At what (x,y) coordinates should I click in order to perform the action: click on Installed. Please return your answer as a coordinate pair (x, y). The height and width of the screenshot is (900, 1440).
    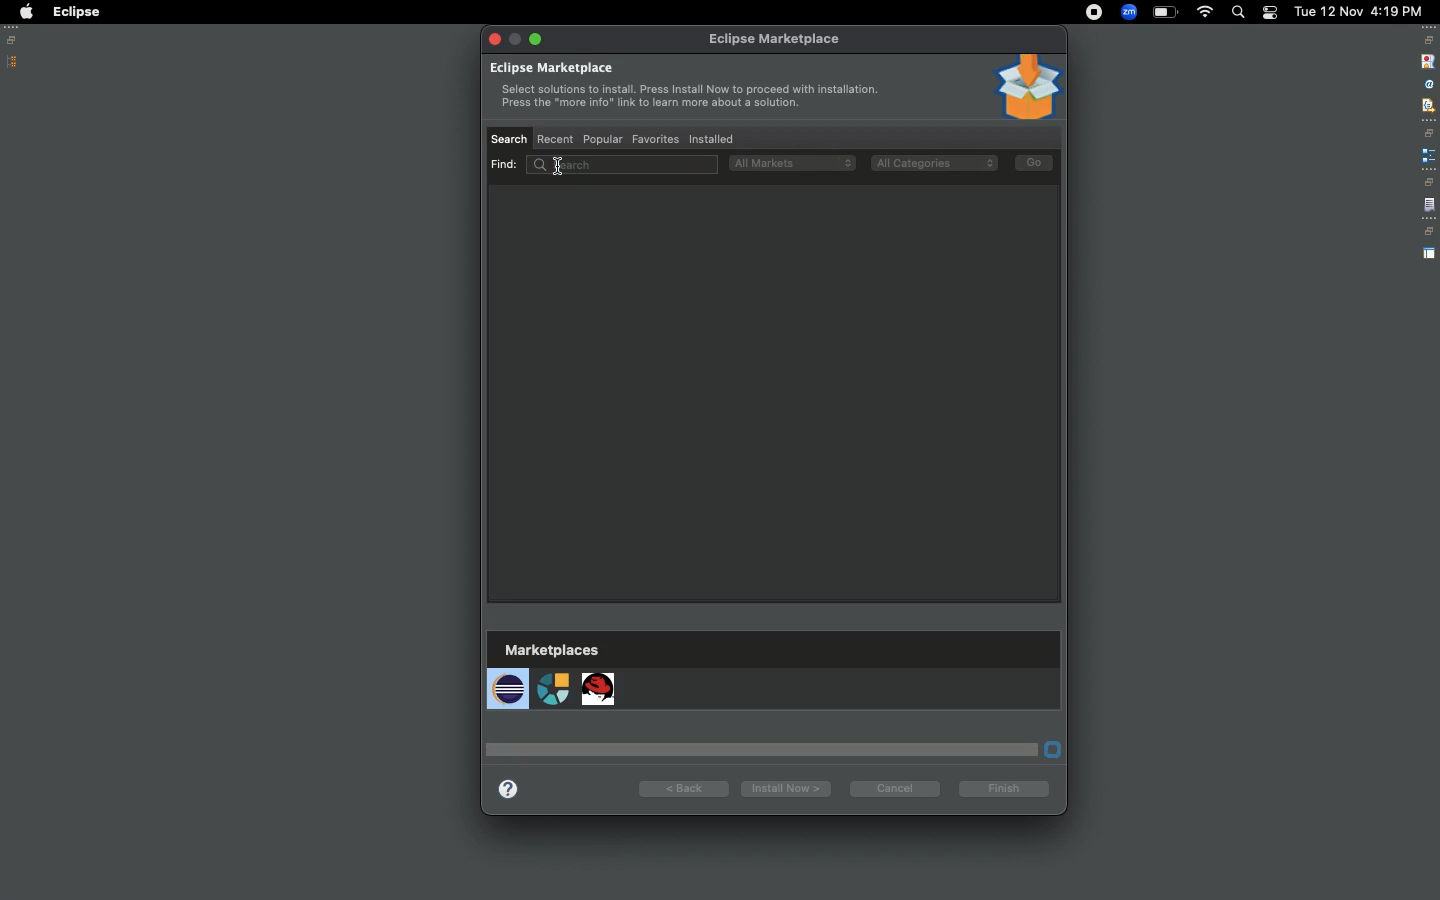
    Looking at the image, I should click on (710, 140).